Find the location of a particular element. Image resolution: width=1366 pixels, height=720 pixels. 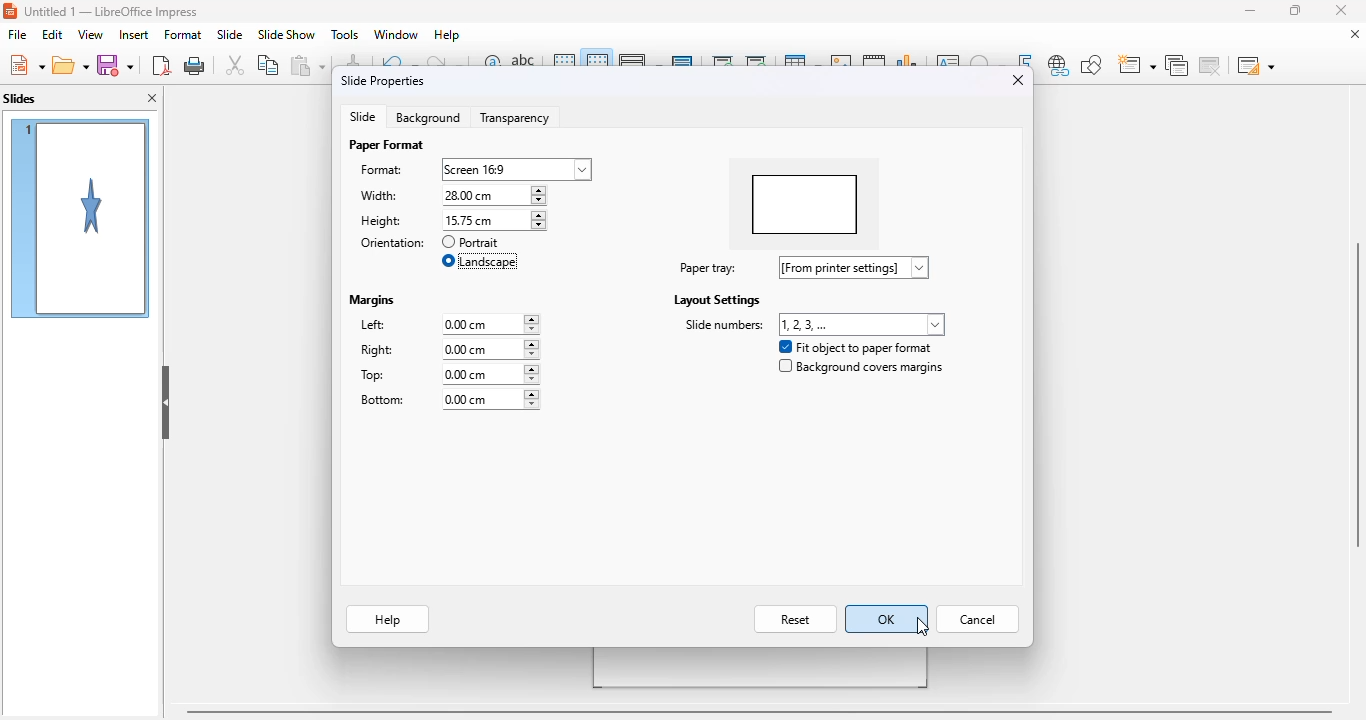

cursor is located at coordinates (922, 627).